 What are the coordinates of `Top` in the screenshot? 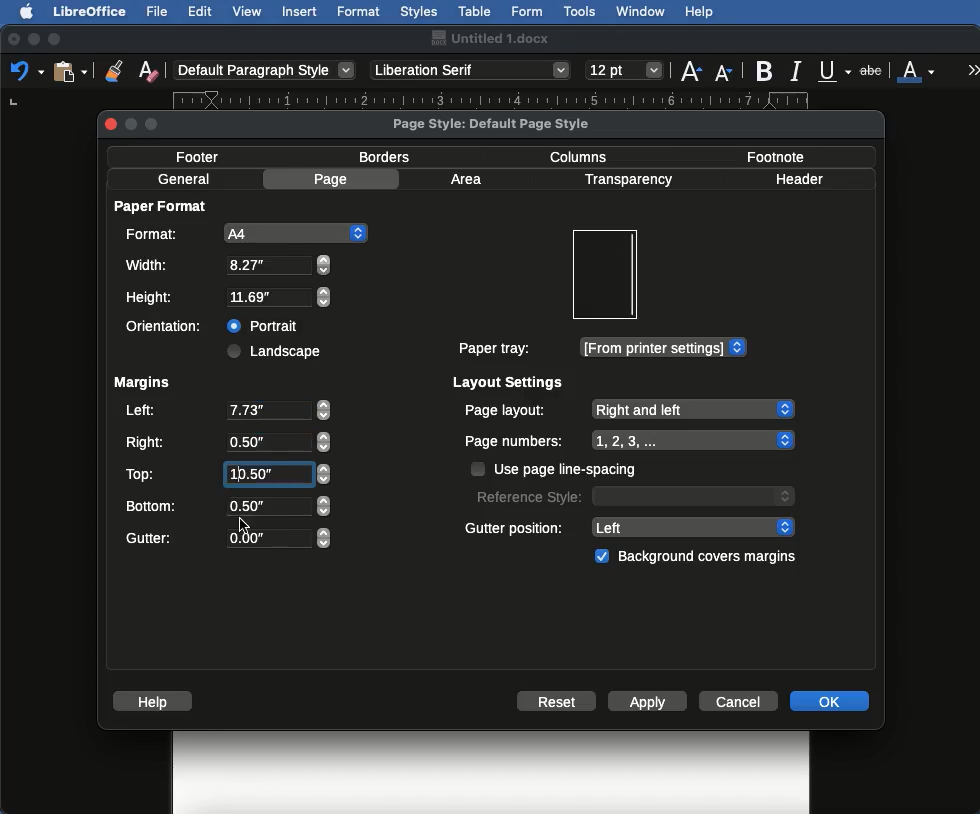 It's located at (225, 474).